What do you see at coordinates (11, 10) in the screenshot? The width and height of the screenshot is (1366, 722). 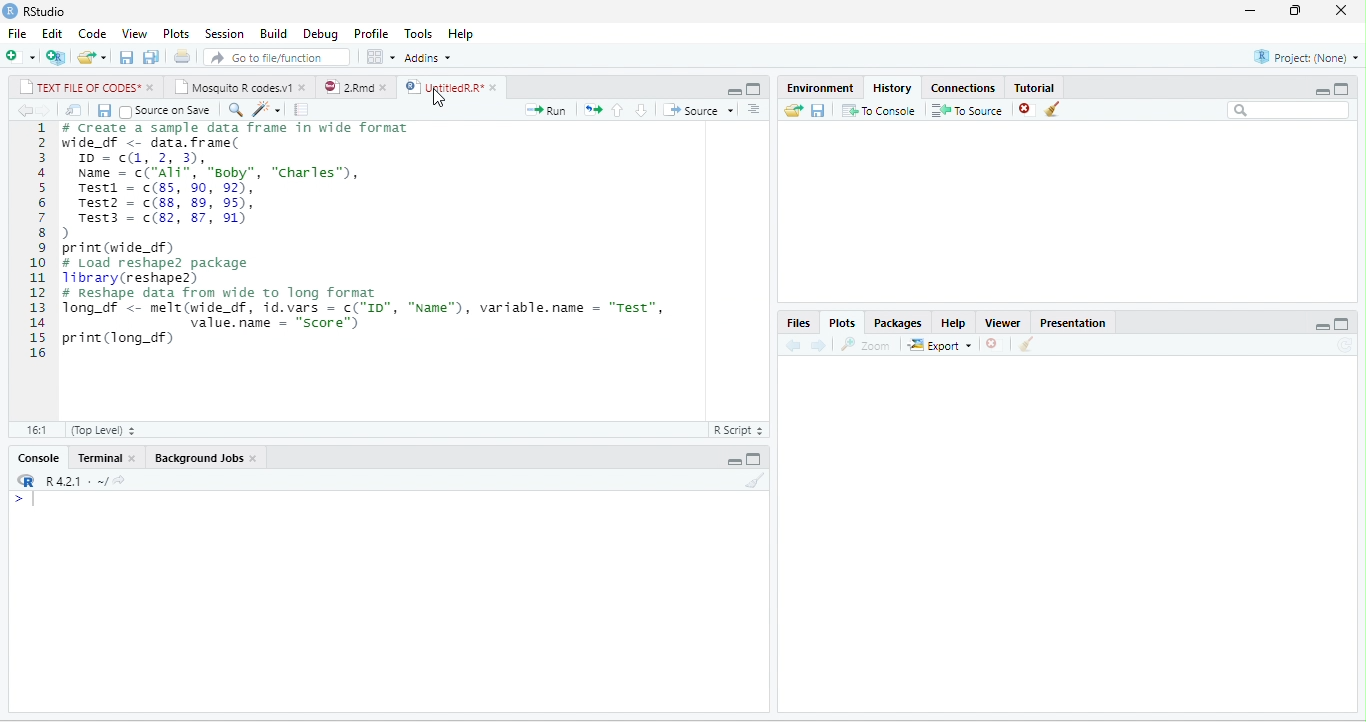 I see `logo` at bounding box center [11, 10].